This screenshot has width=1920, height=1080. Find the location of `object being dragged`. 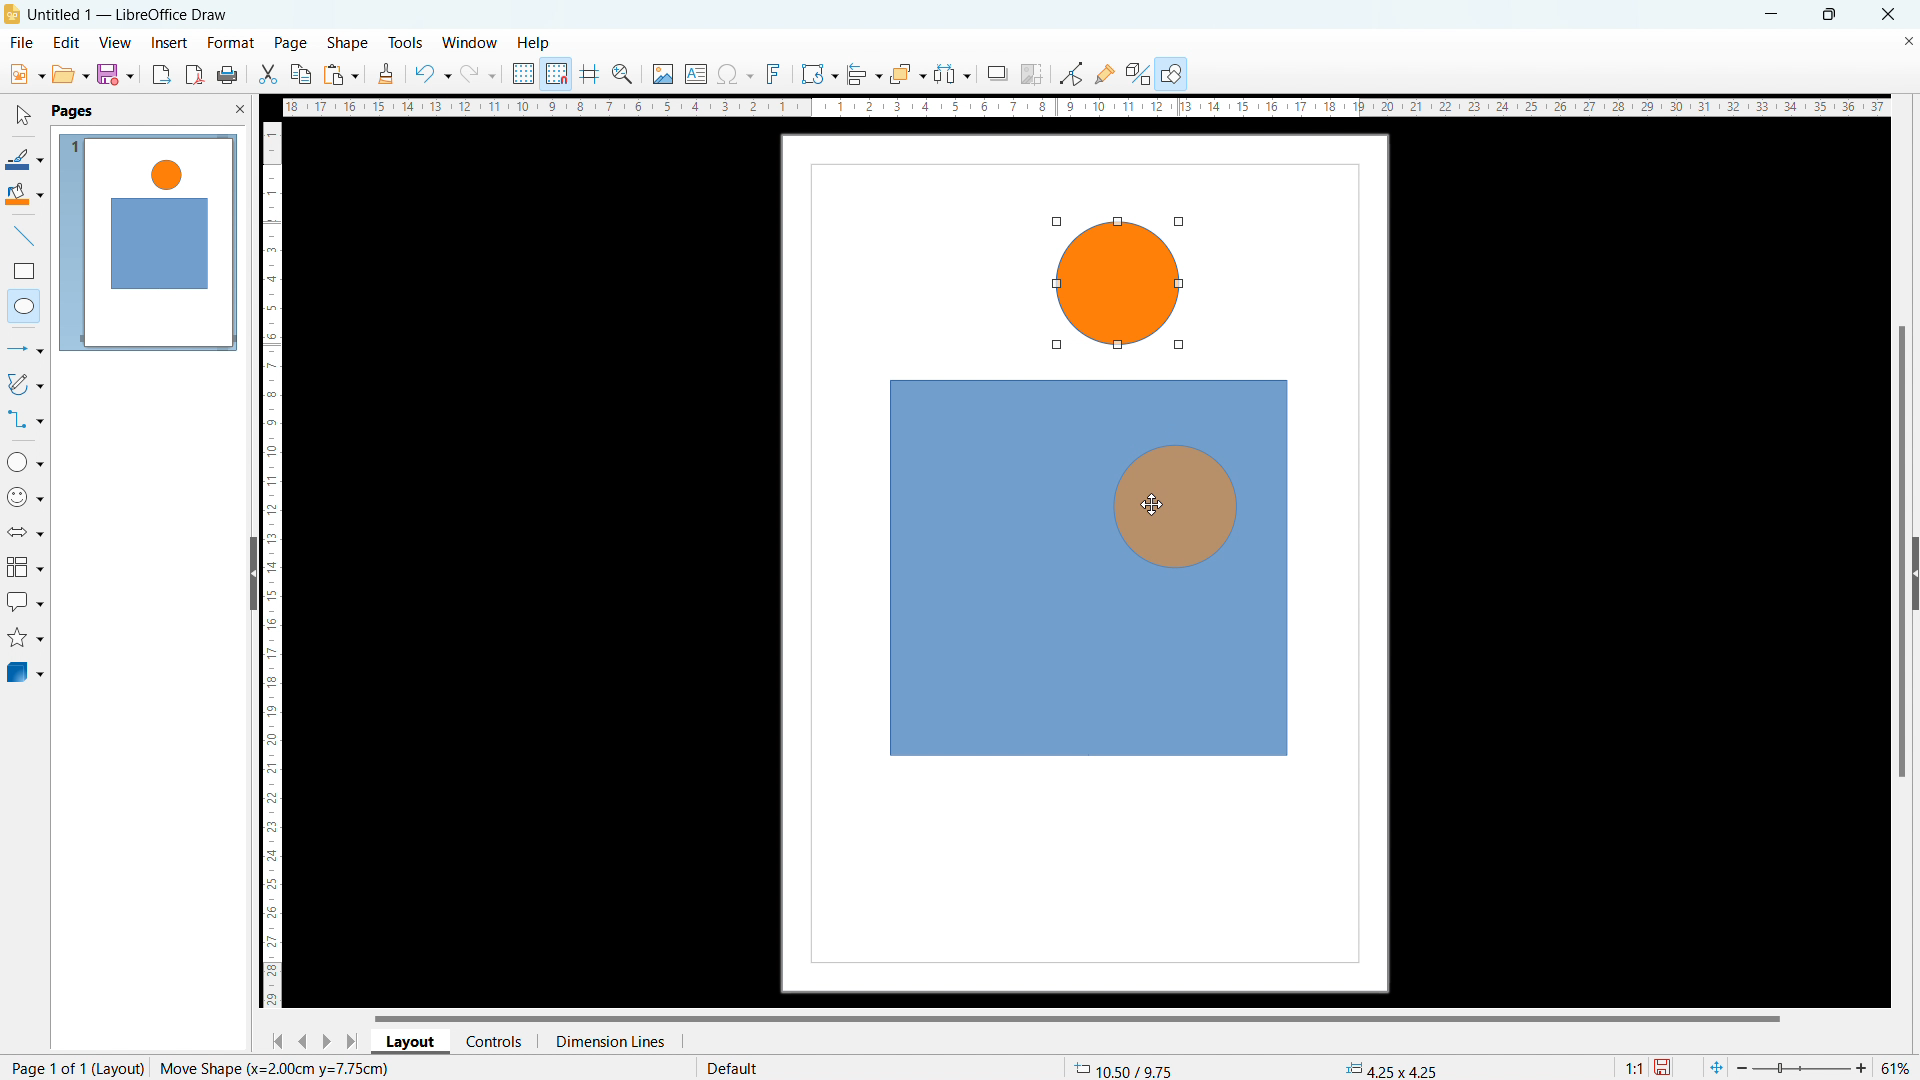

object being dragged is located at coordinates (1174, 504).